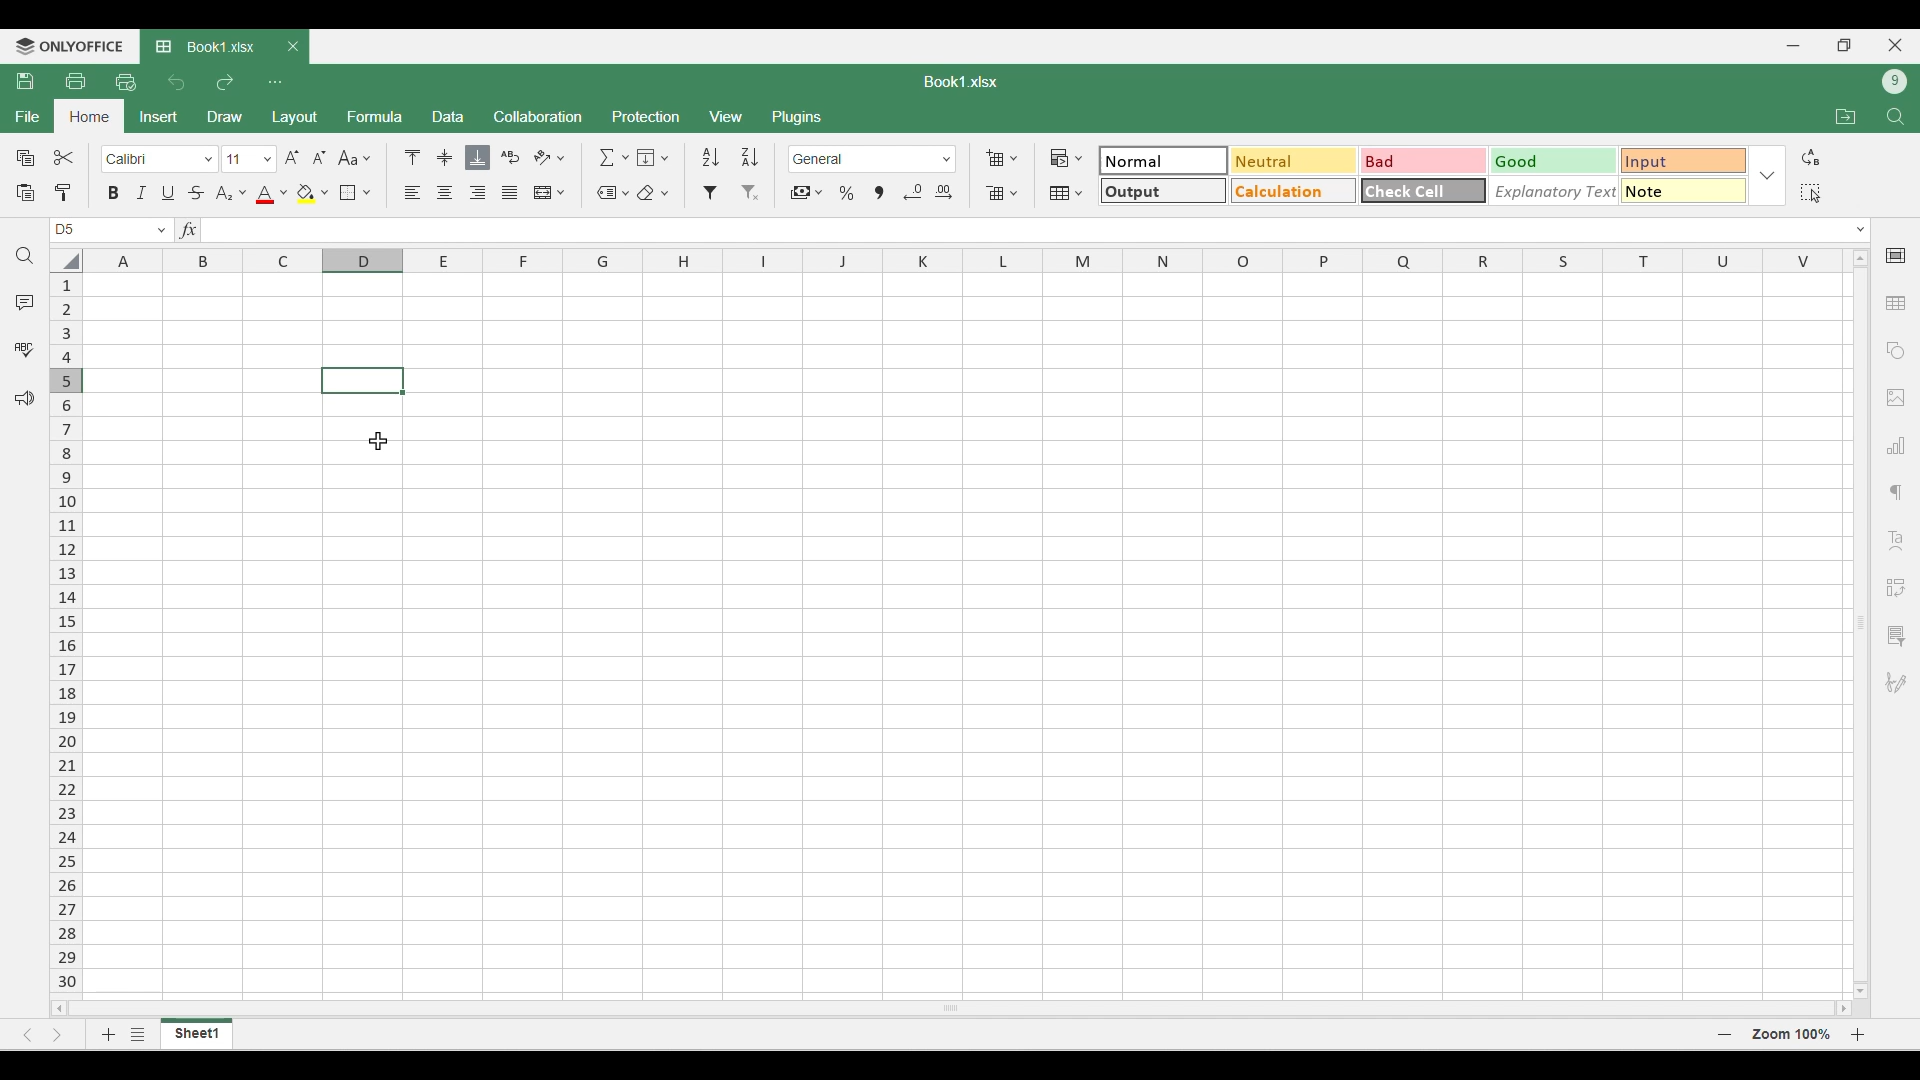 The width and height of the screenshot is (1920, 1080). I want to click on Sort options, so click(731, 157).